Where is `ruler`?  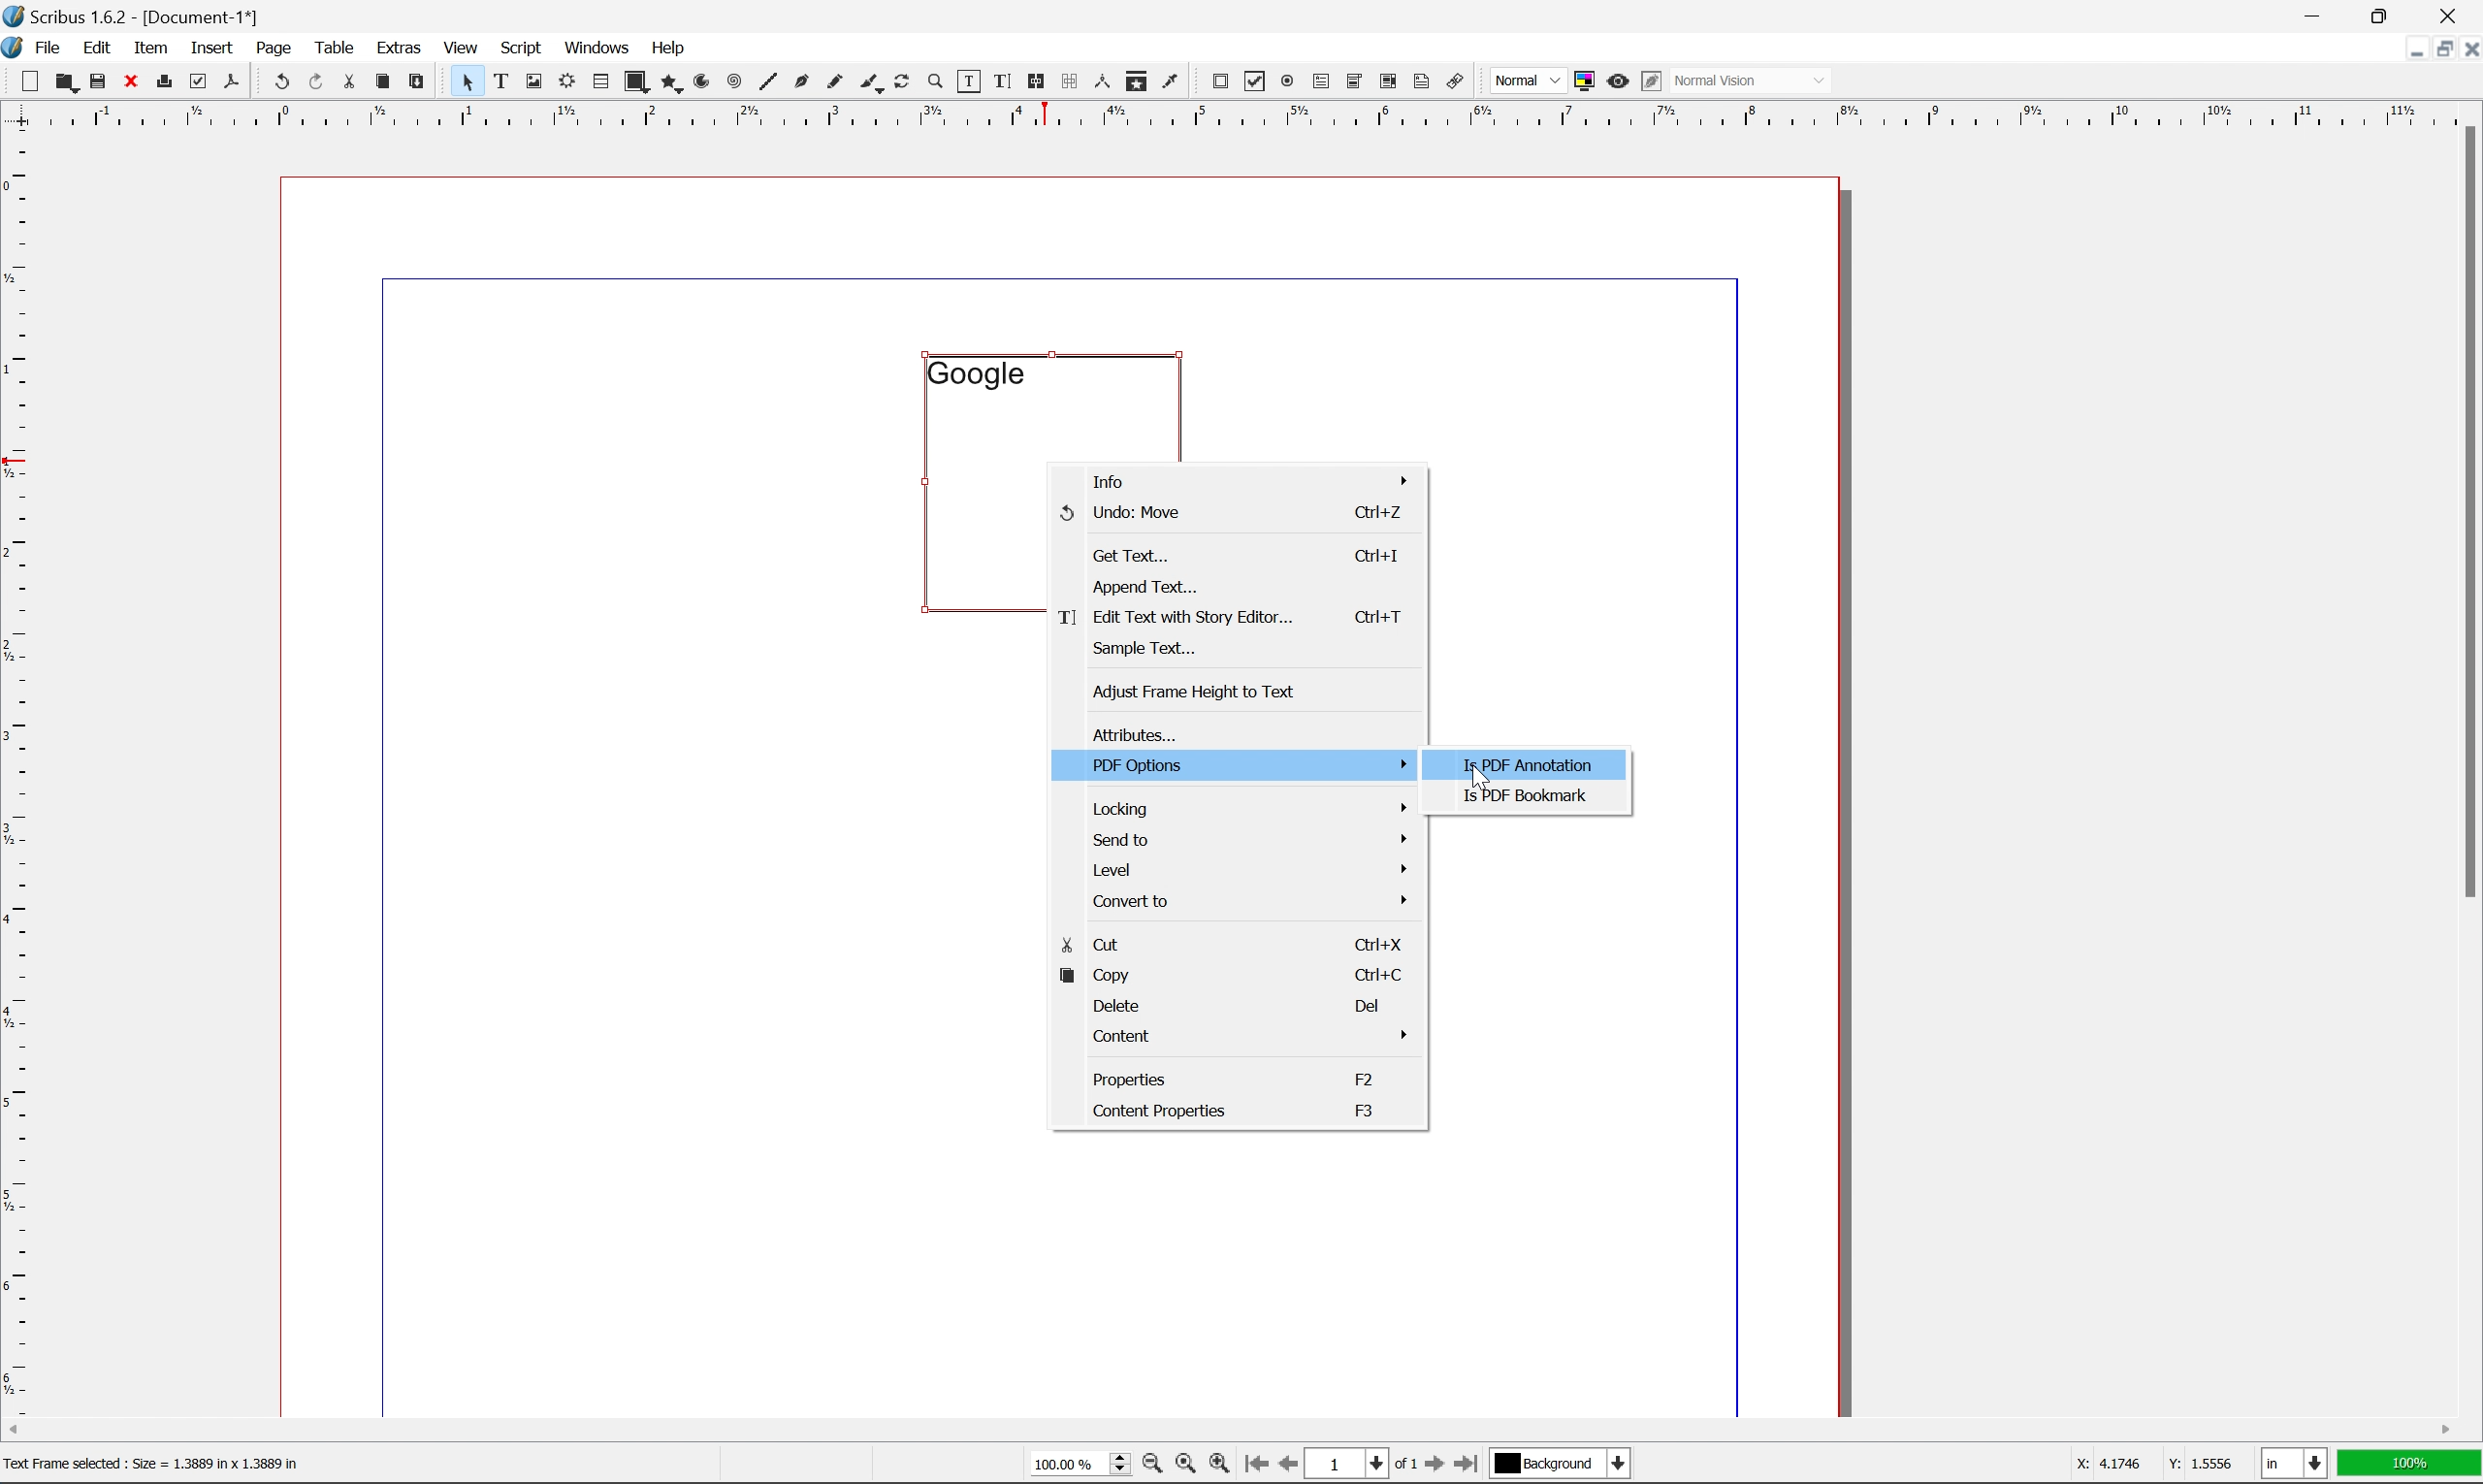
ruler is located at coordinates (17, 770).